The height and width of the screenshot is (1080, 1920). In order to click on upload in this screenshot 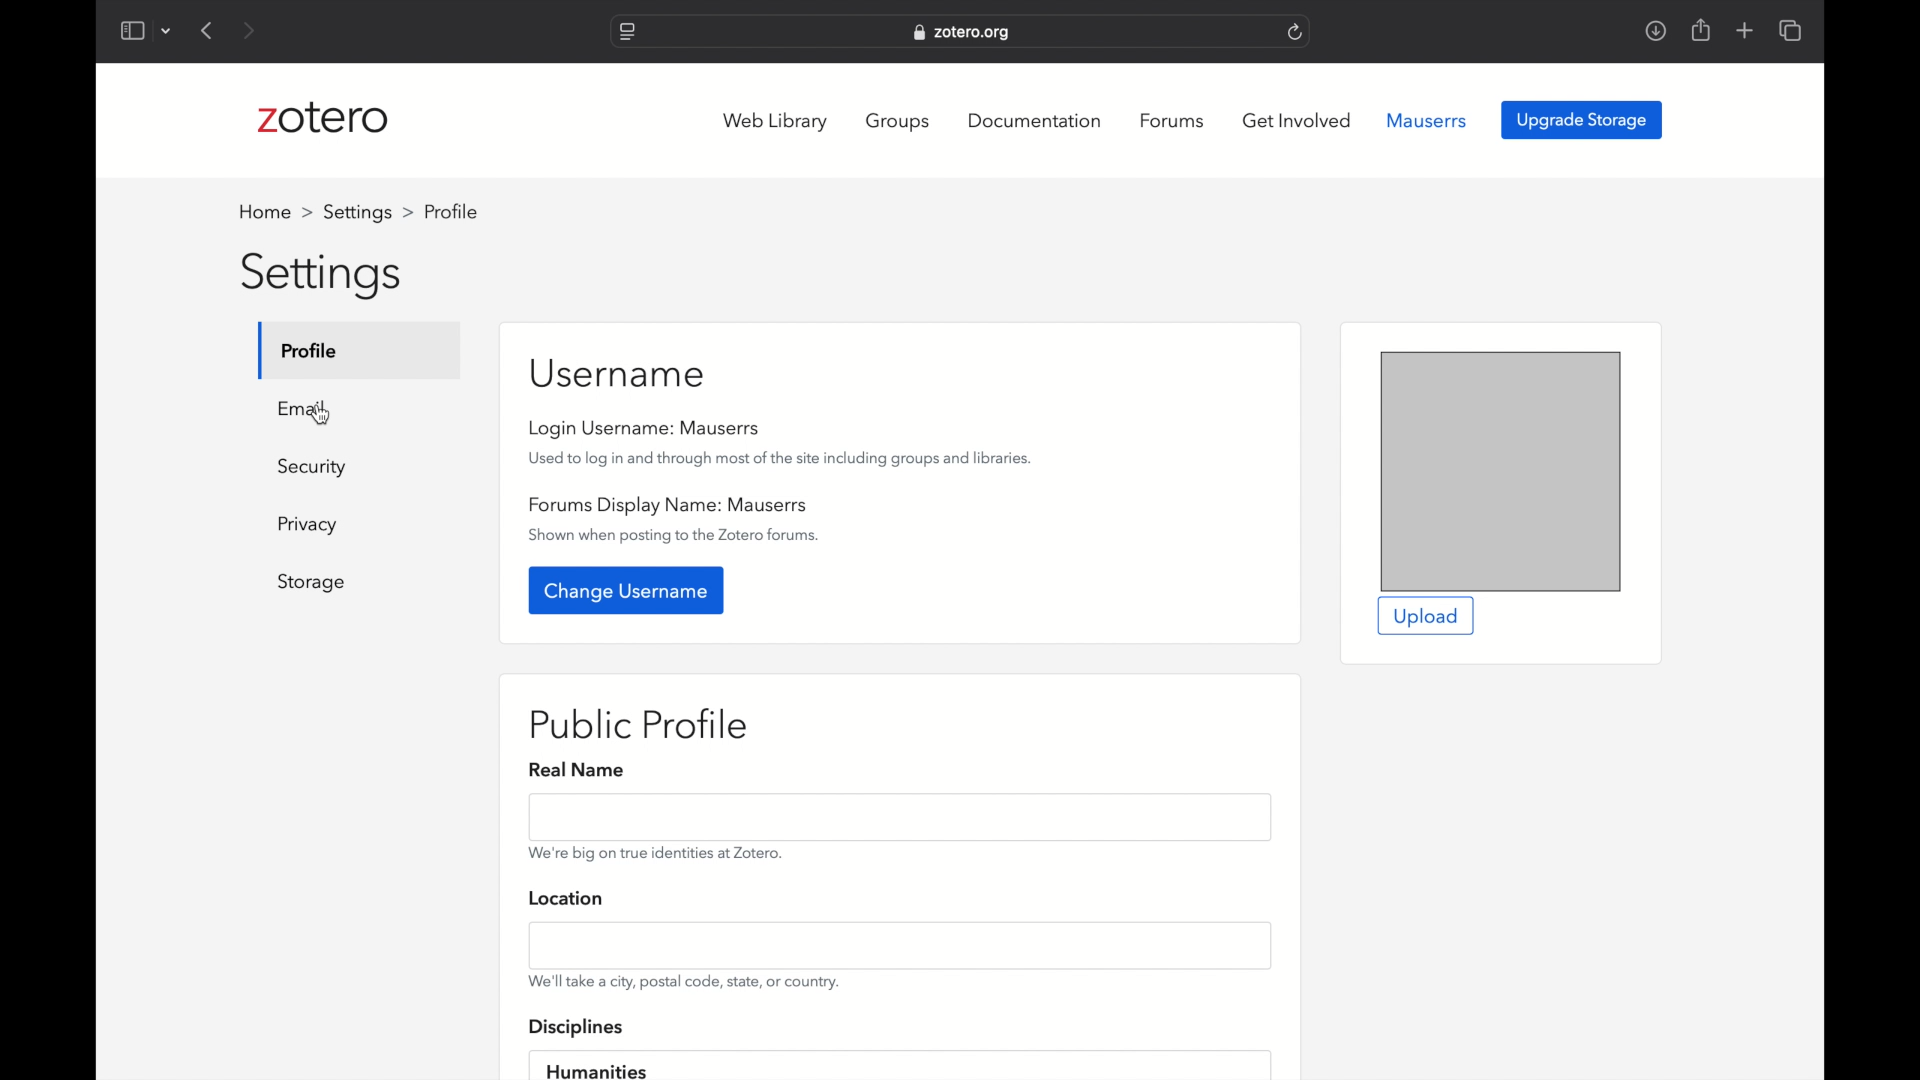, I will do `click(1424, 616)`.